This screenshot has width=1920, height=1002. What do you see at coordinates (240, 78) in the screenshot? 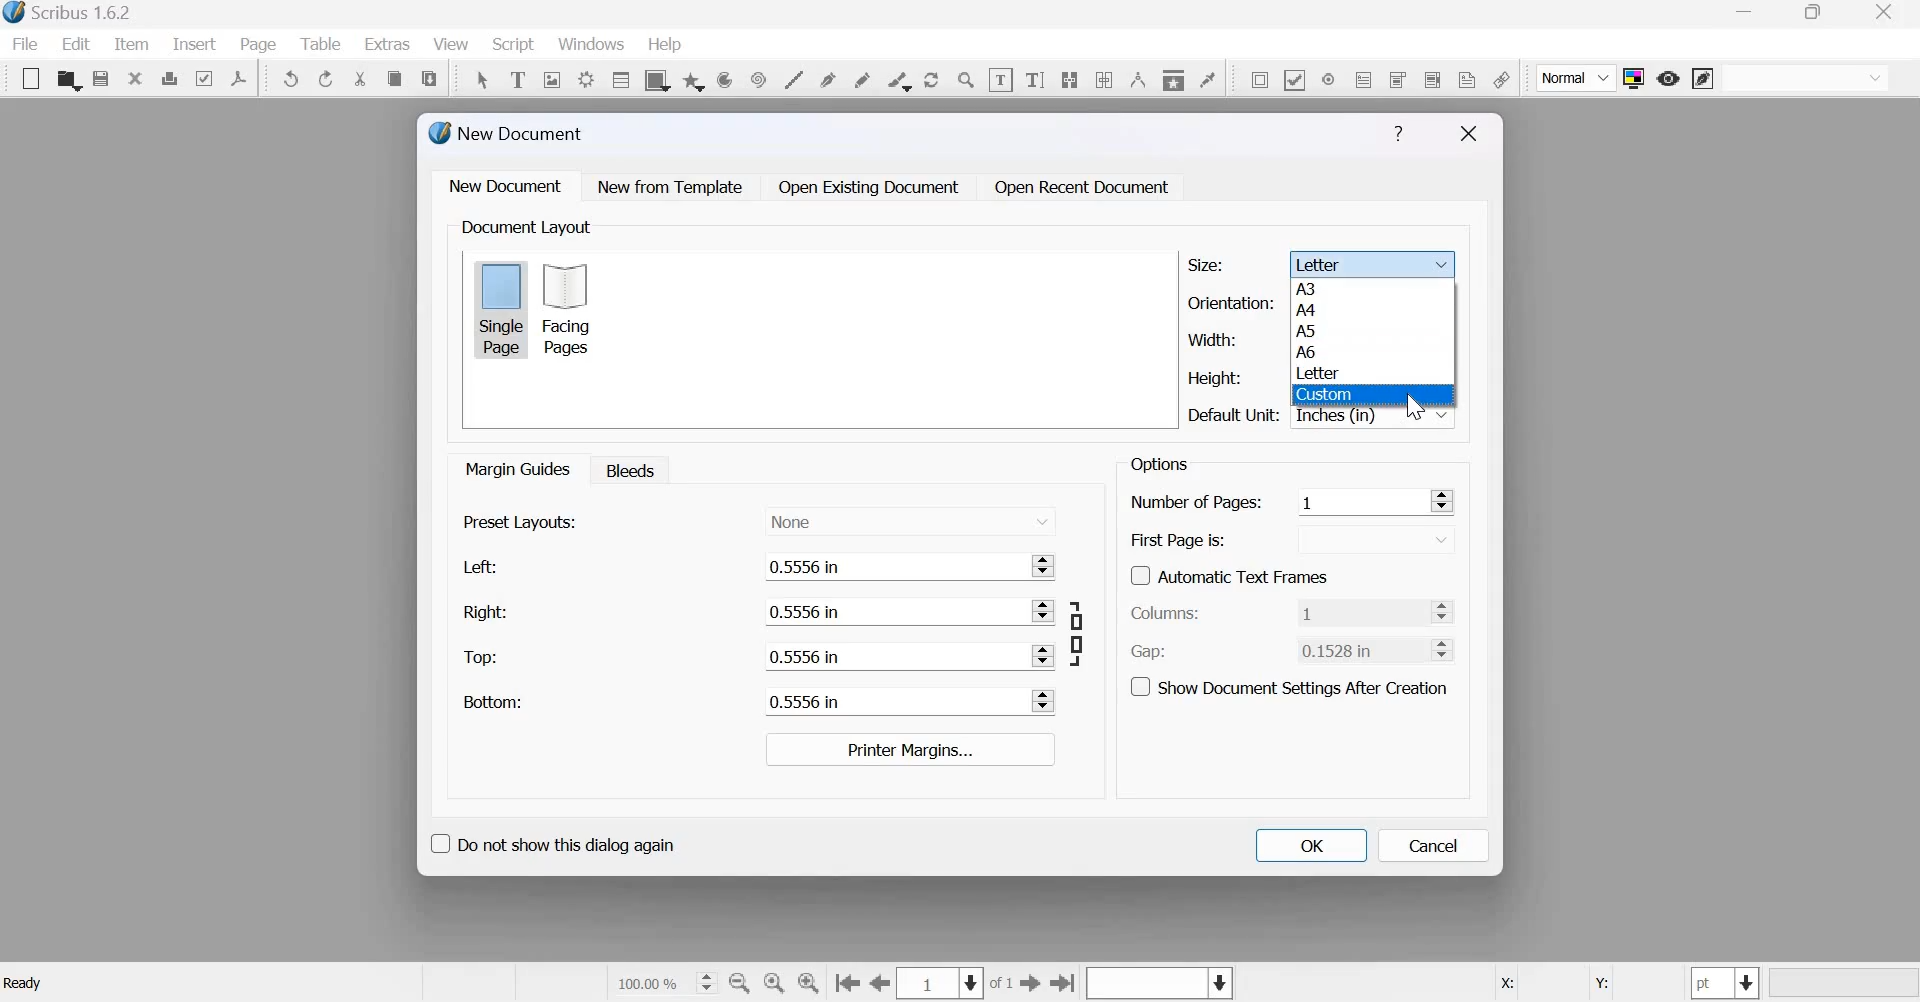
I see `Save as PDF` at bounding box center [240, 78].